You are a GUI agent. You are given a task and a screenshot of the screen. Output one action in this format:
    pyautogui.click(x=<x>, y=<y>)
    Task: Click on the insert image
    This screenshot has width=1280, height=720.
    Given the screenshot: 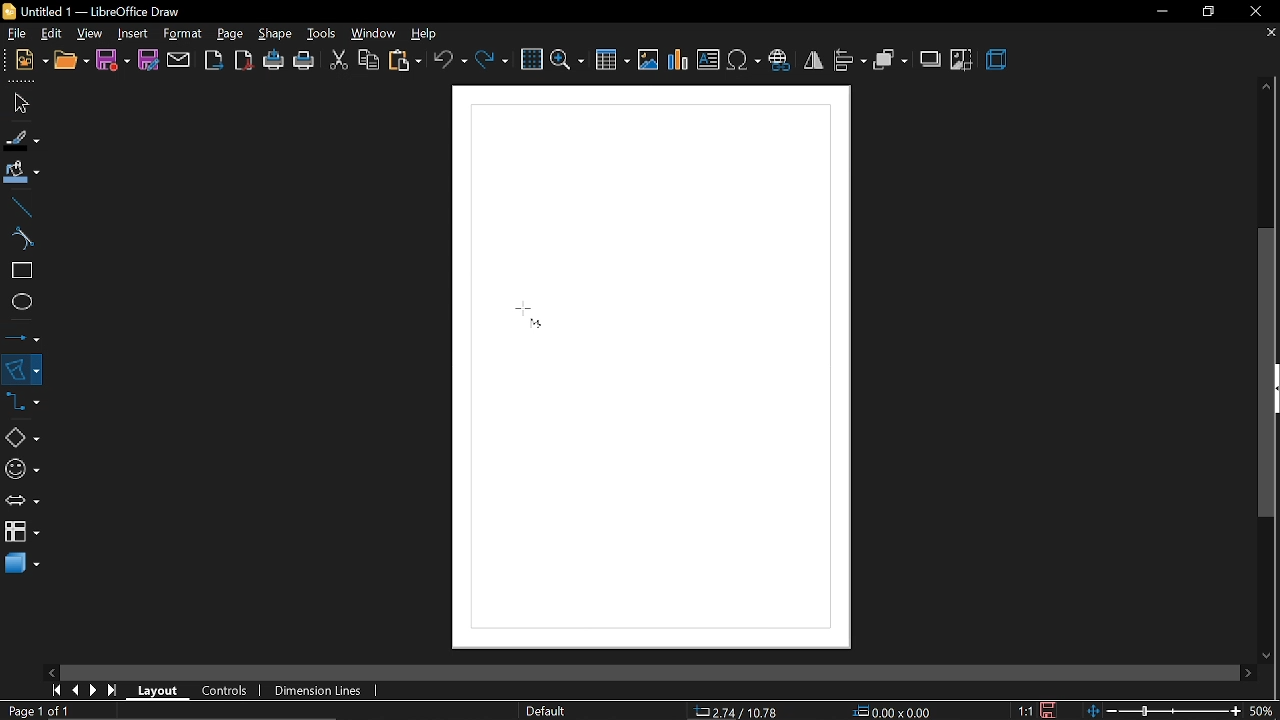 What is the action you would take?
    pyautogui.click(x=709, y=61)
    